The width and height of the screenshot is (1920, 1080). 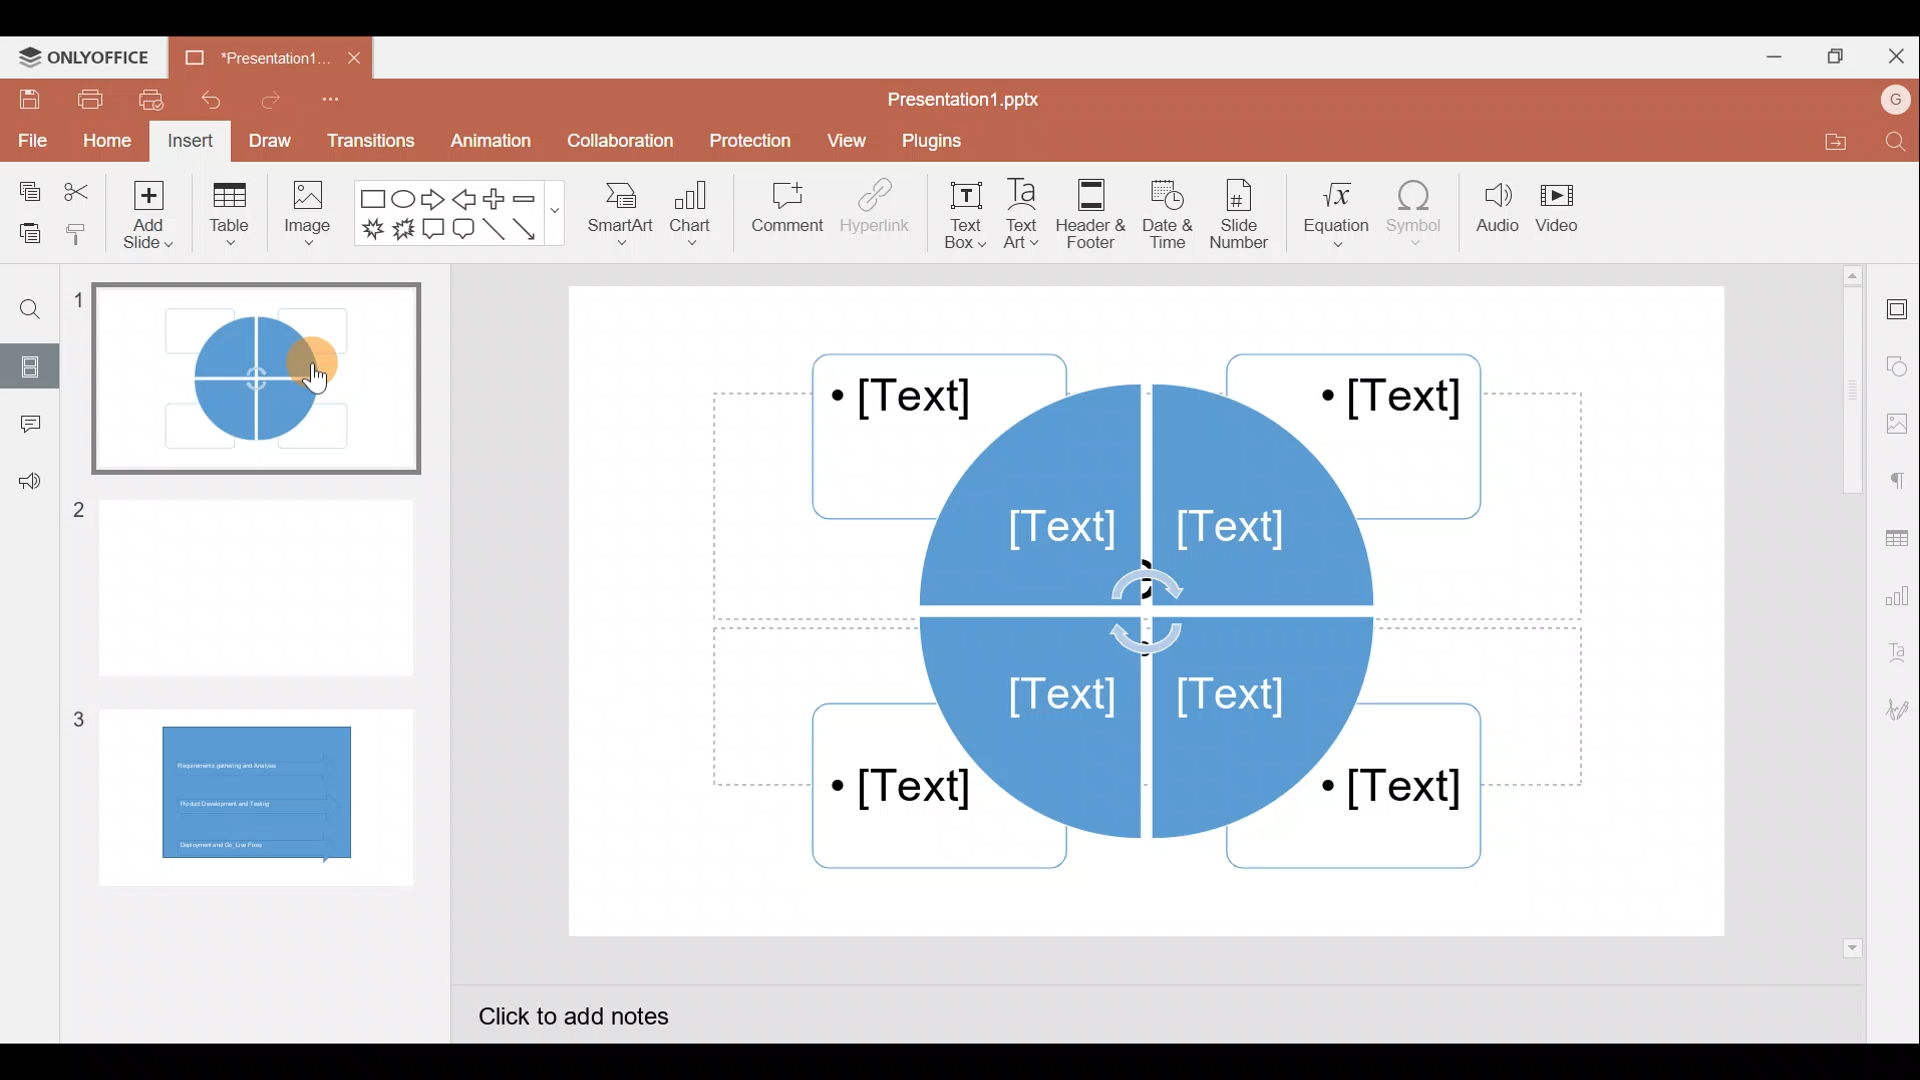 I want to click on Presentation slide, so click(x=1154, y=609).